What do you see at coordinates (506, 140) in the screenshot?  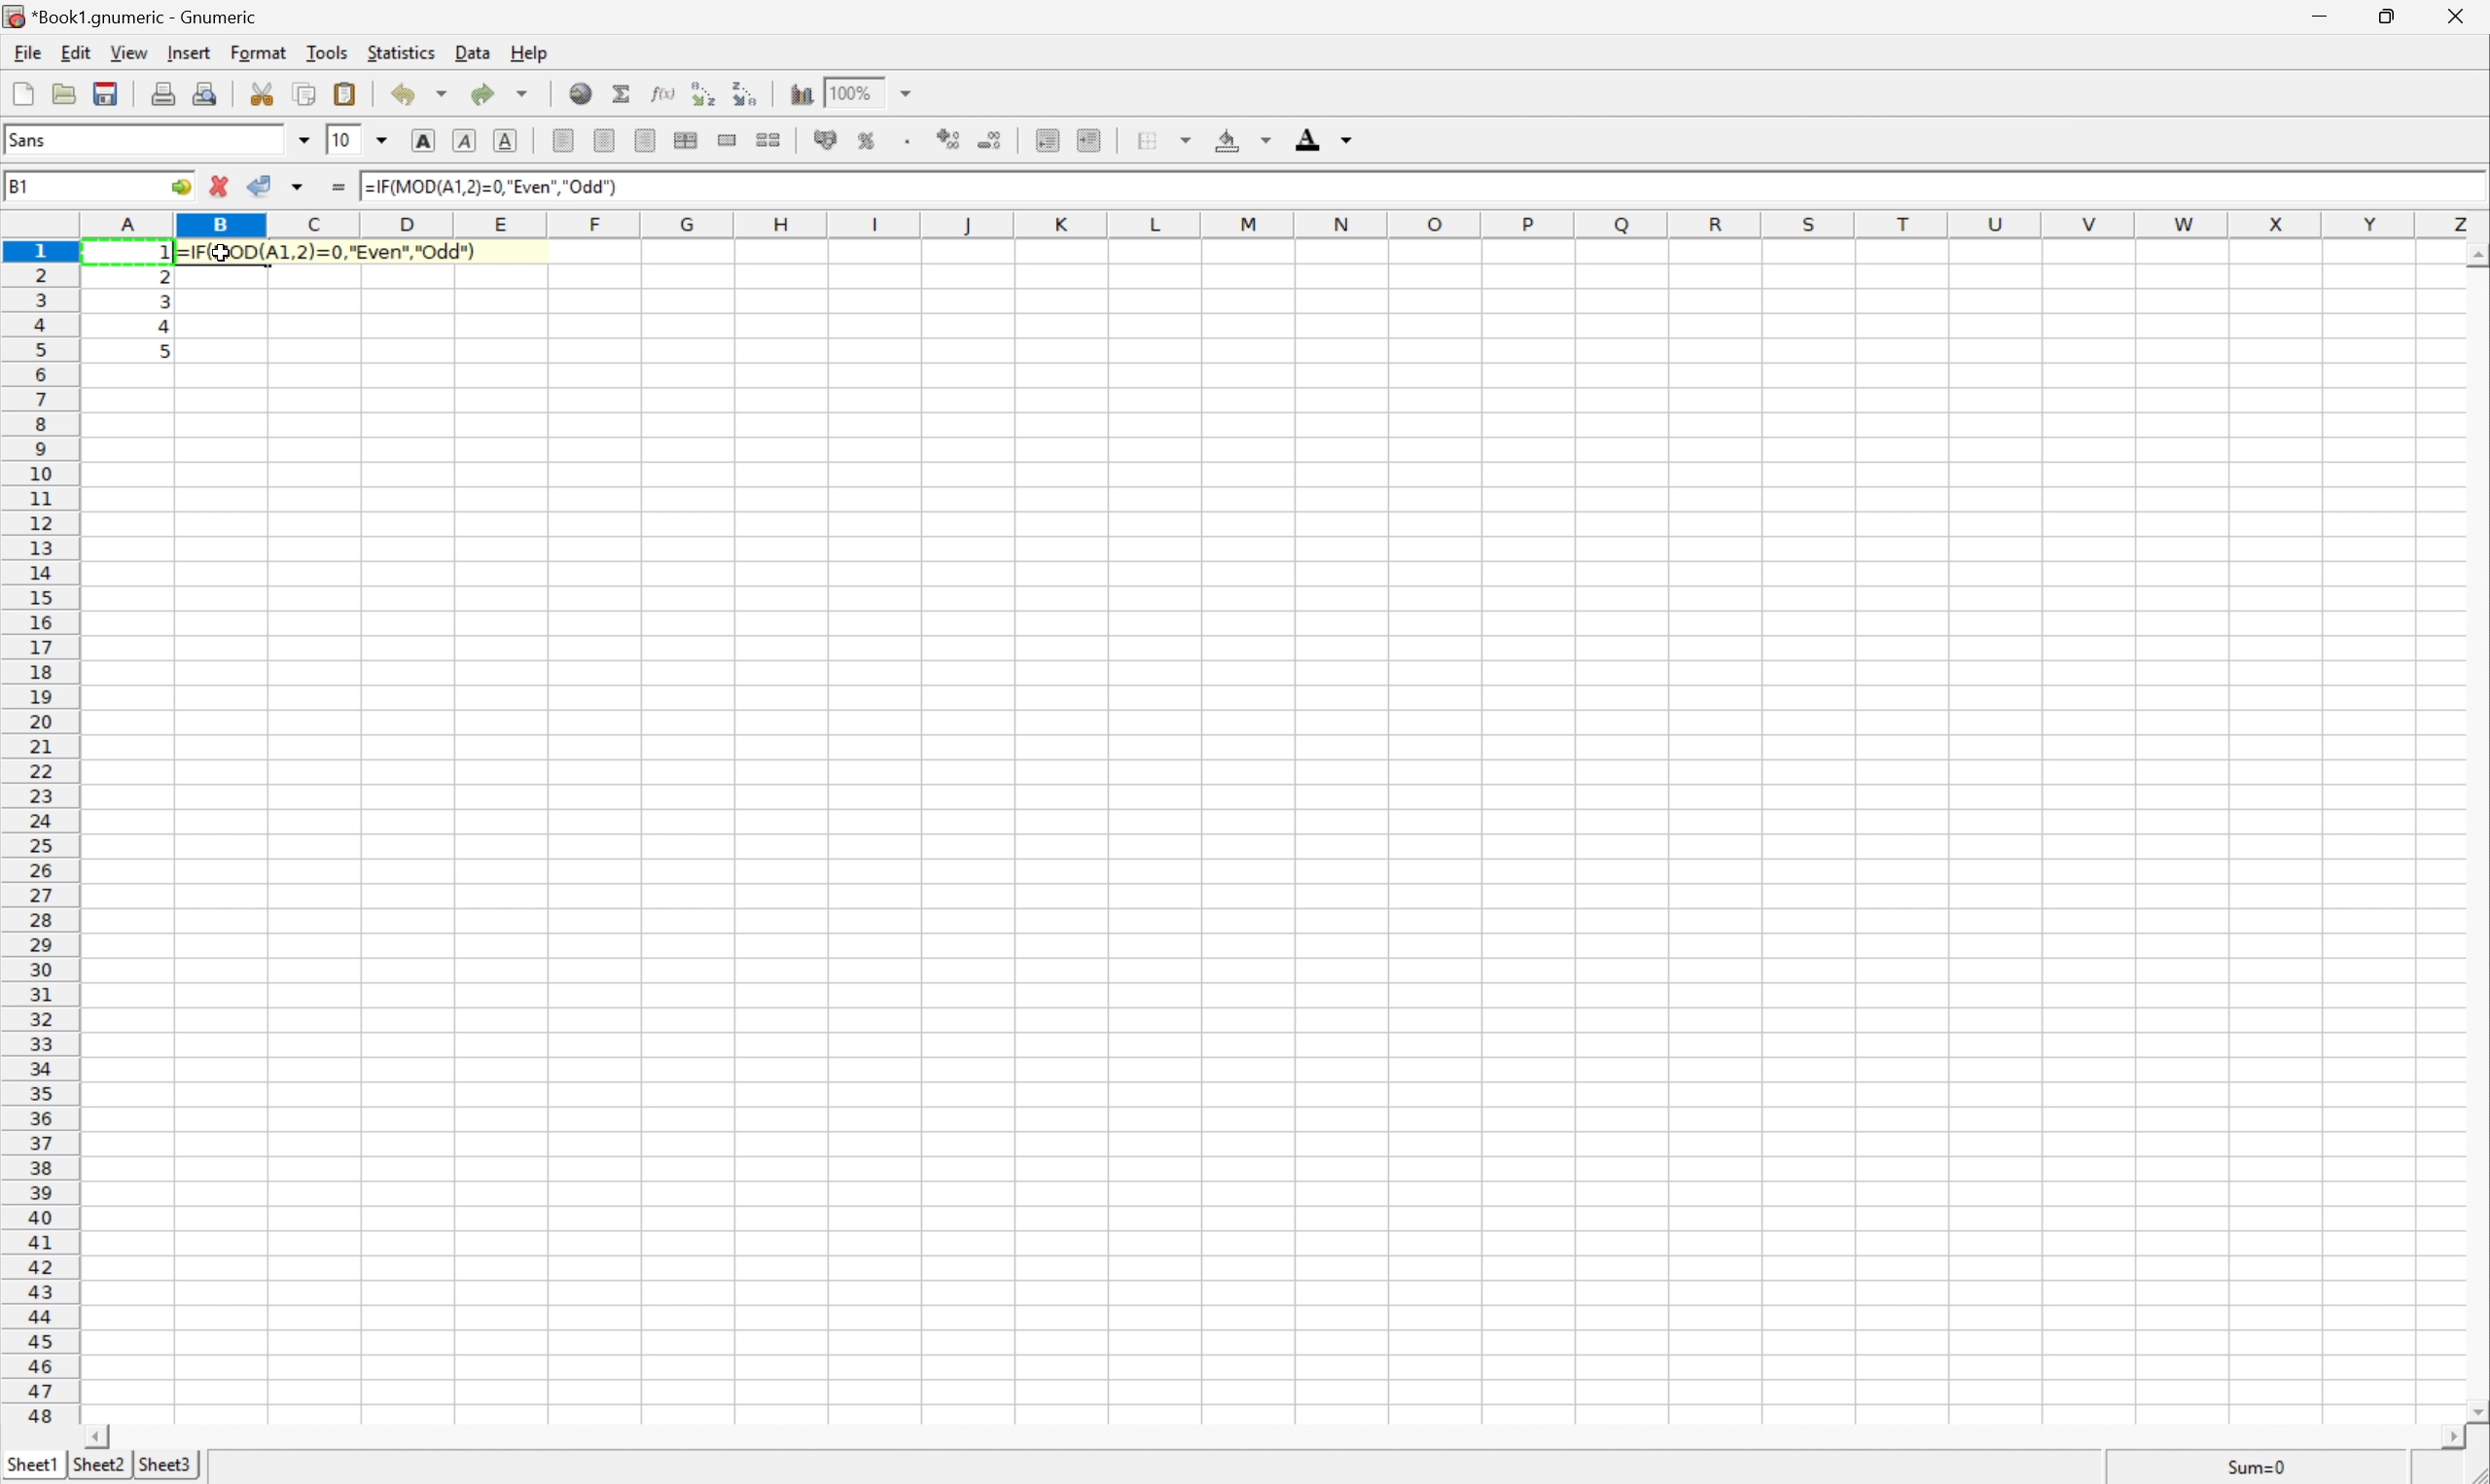 I see `Underline` at bounding box center [506, 140].